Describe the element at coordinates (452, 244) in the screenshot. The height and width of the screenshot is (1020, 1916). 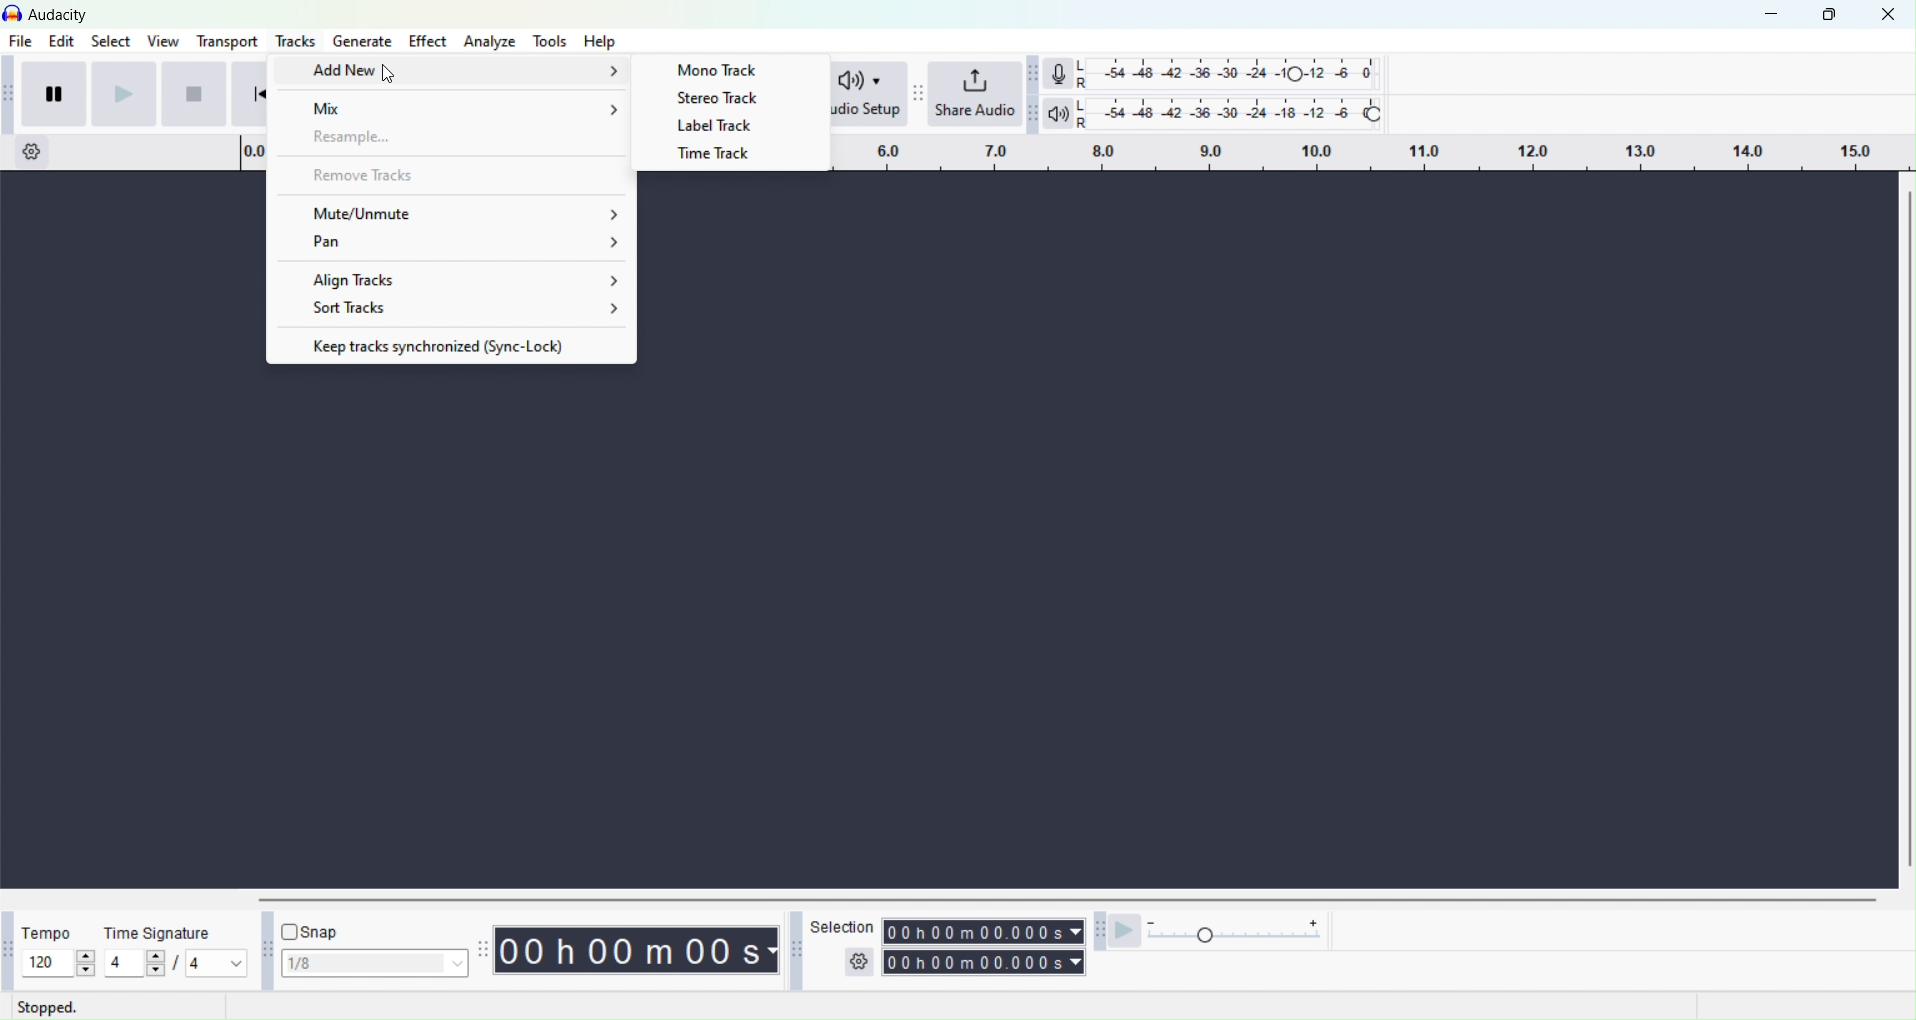
I see `Pan` at that location.